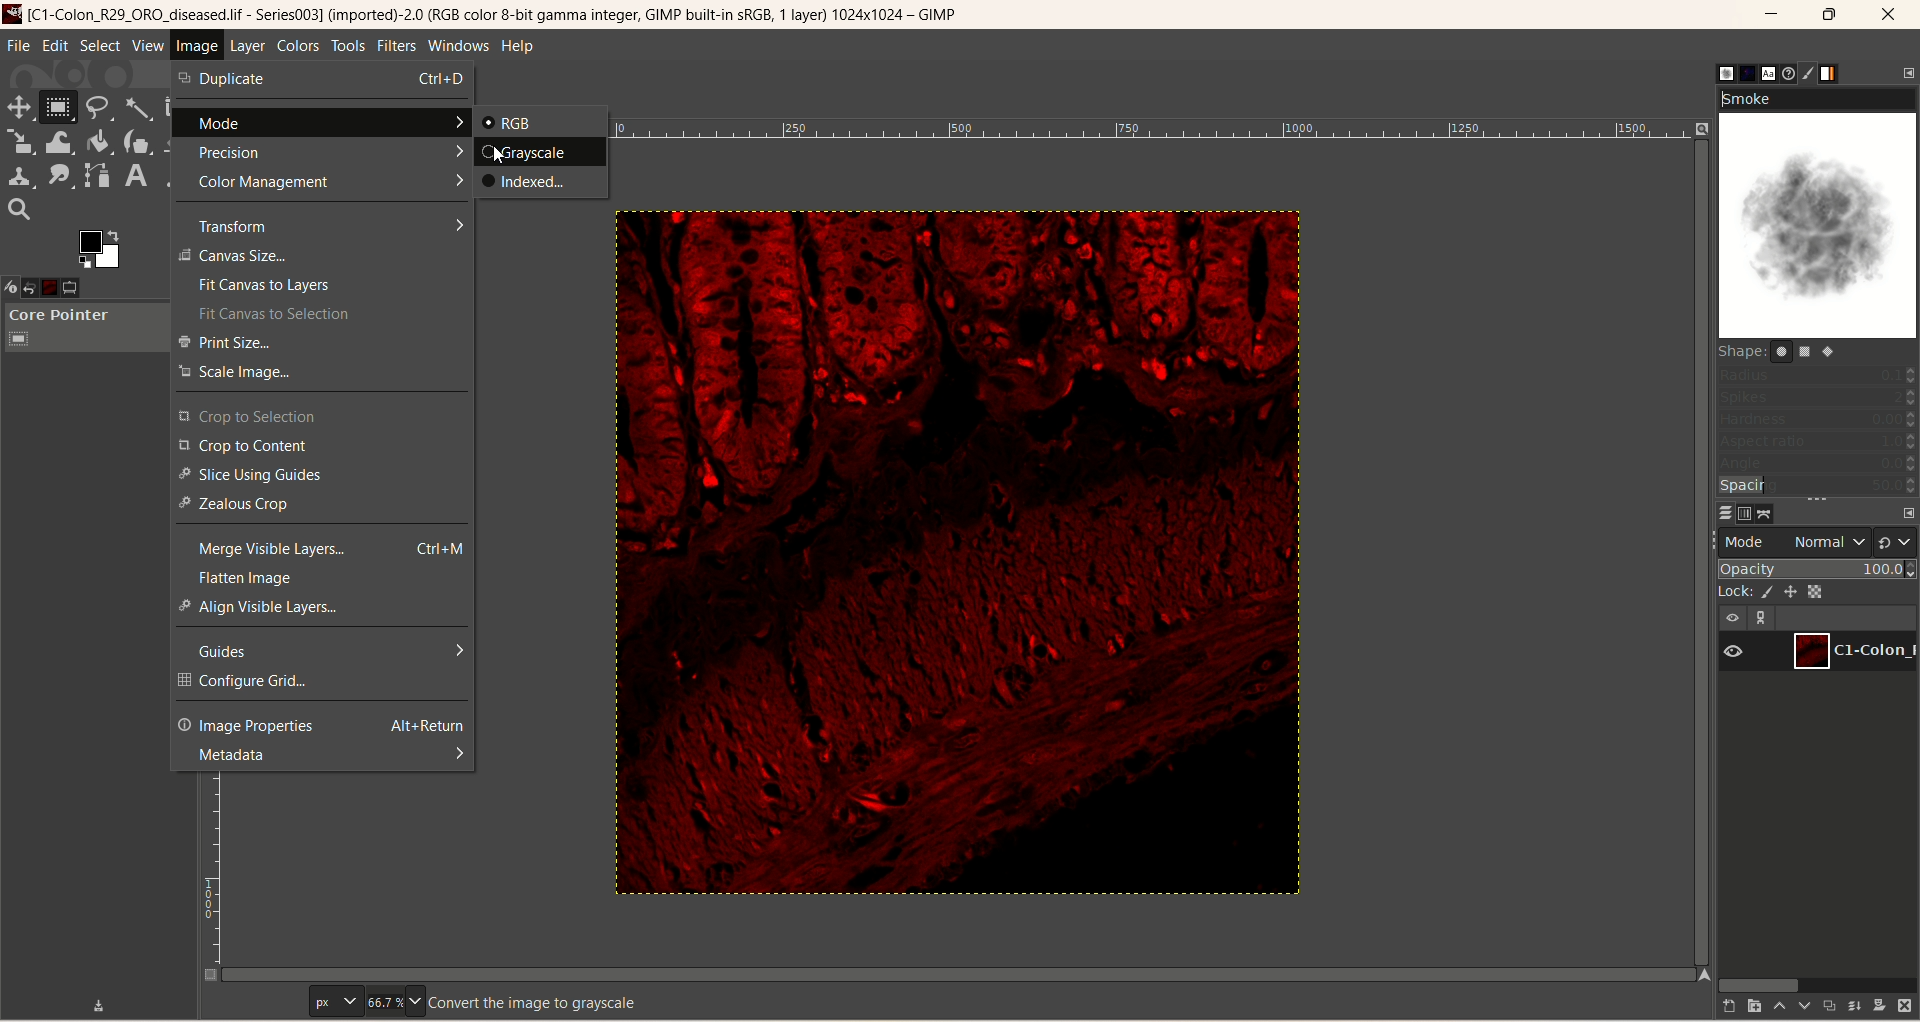  What do you see at coordinates (1735, 653) in the screenshot?
I see `visibility` at bounding box center [1735, 653].